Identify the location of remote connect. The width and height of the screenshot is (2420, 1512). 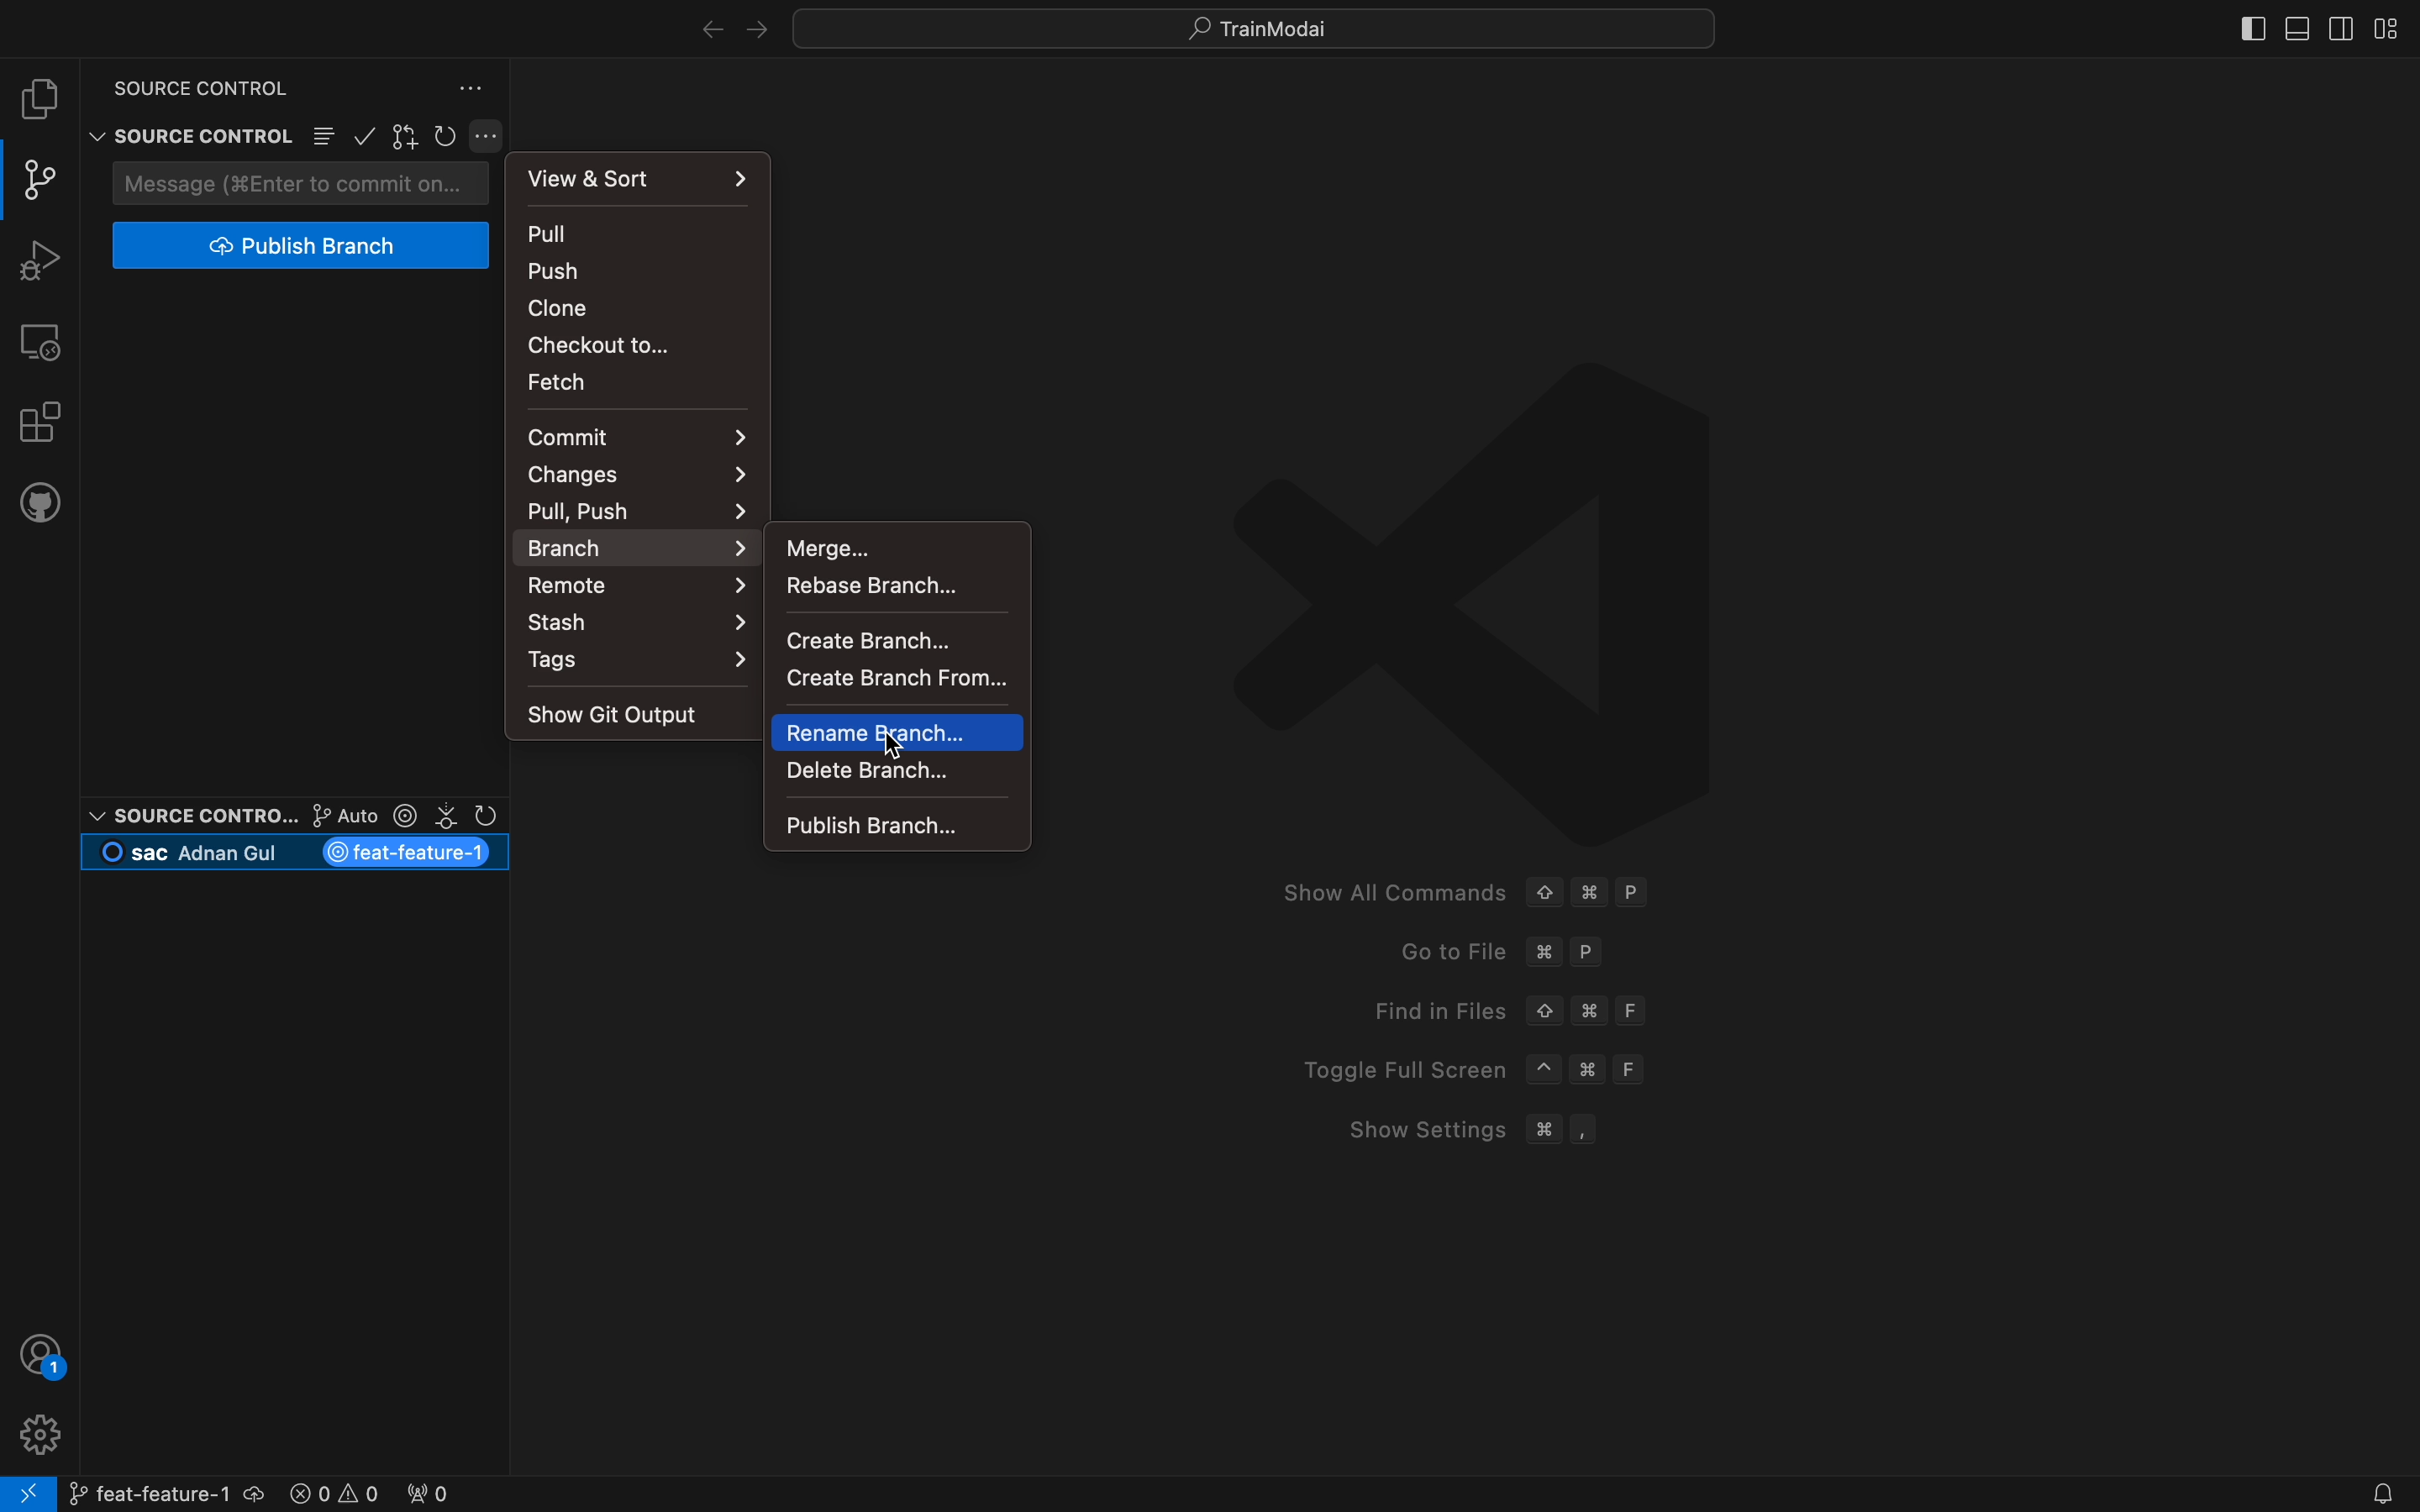
(28, 1494).